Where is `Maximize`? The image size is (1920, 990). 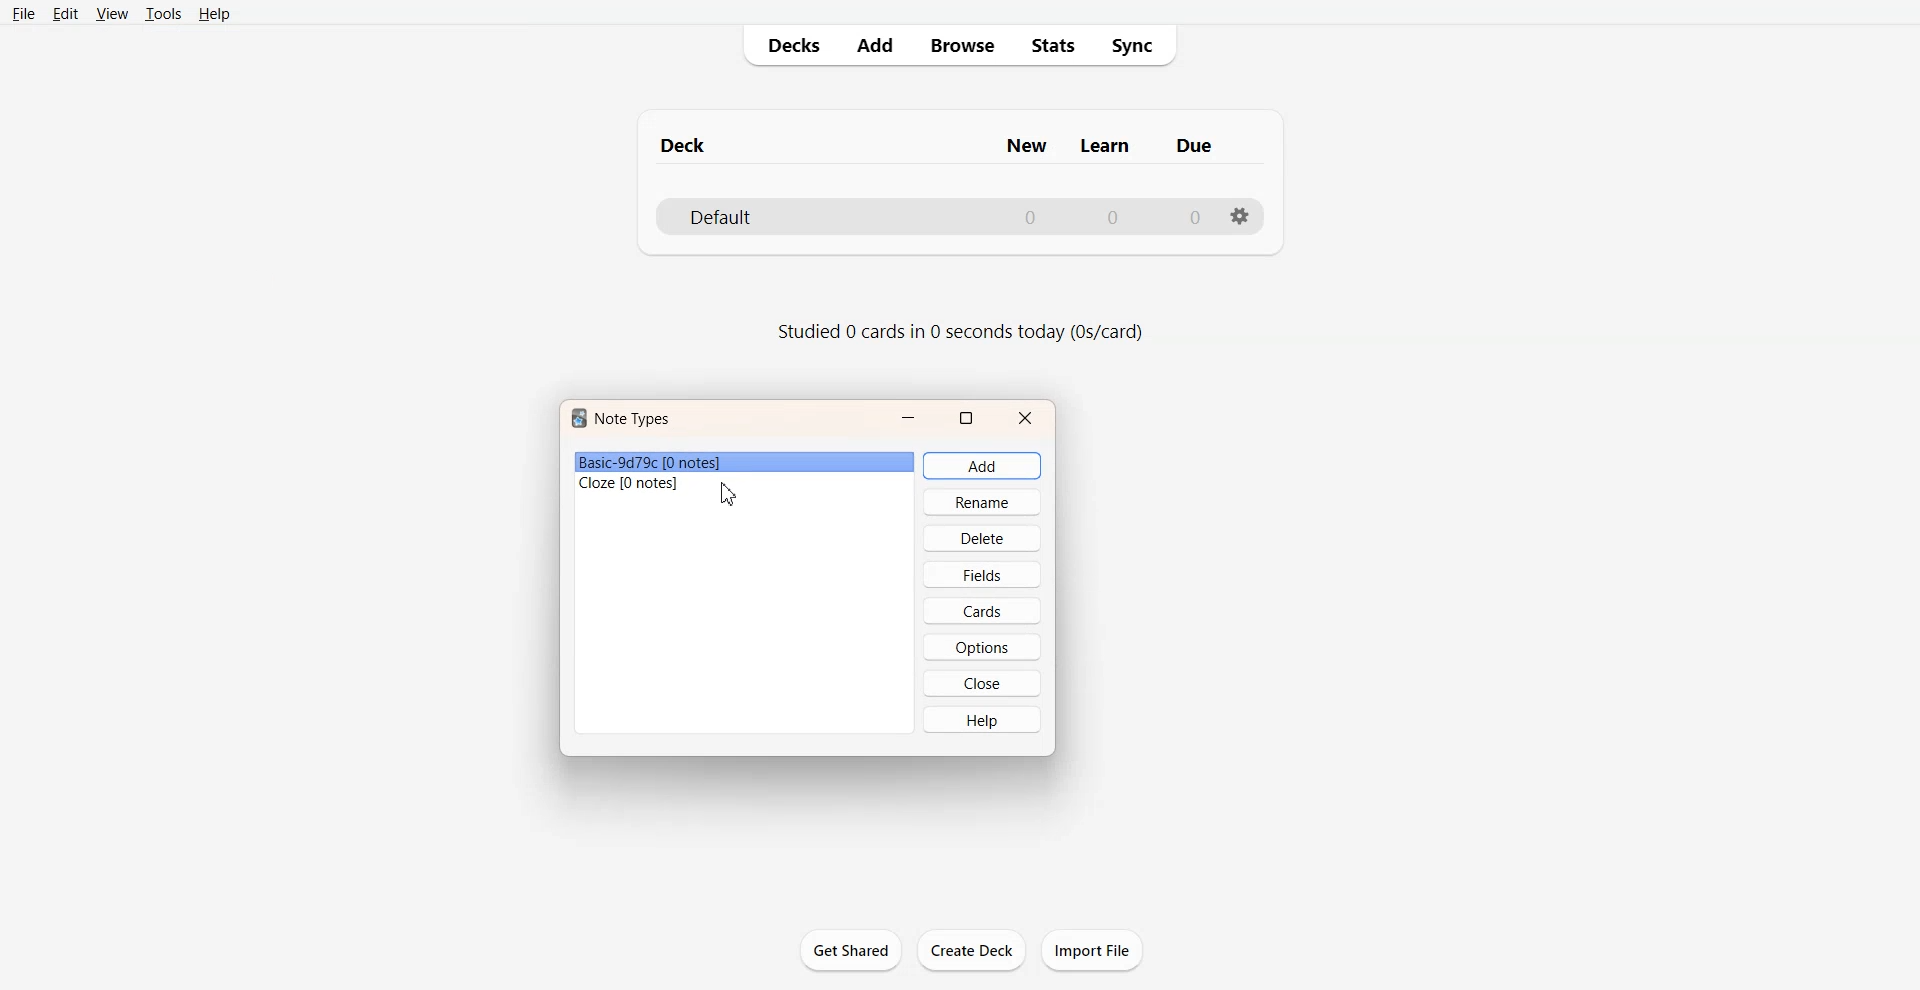
Maximize is located at coordinates (966, 419).